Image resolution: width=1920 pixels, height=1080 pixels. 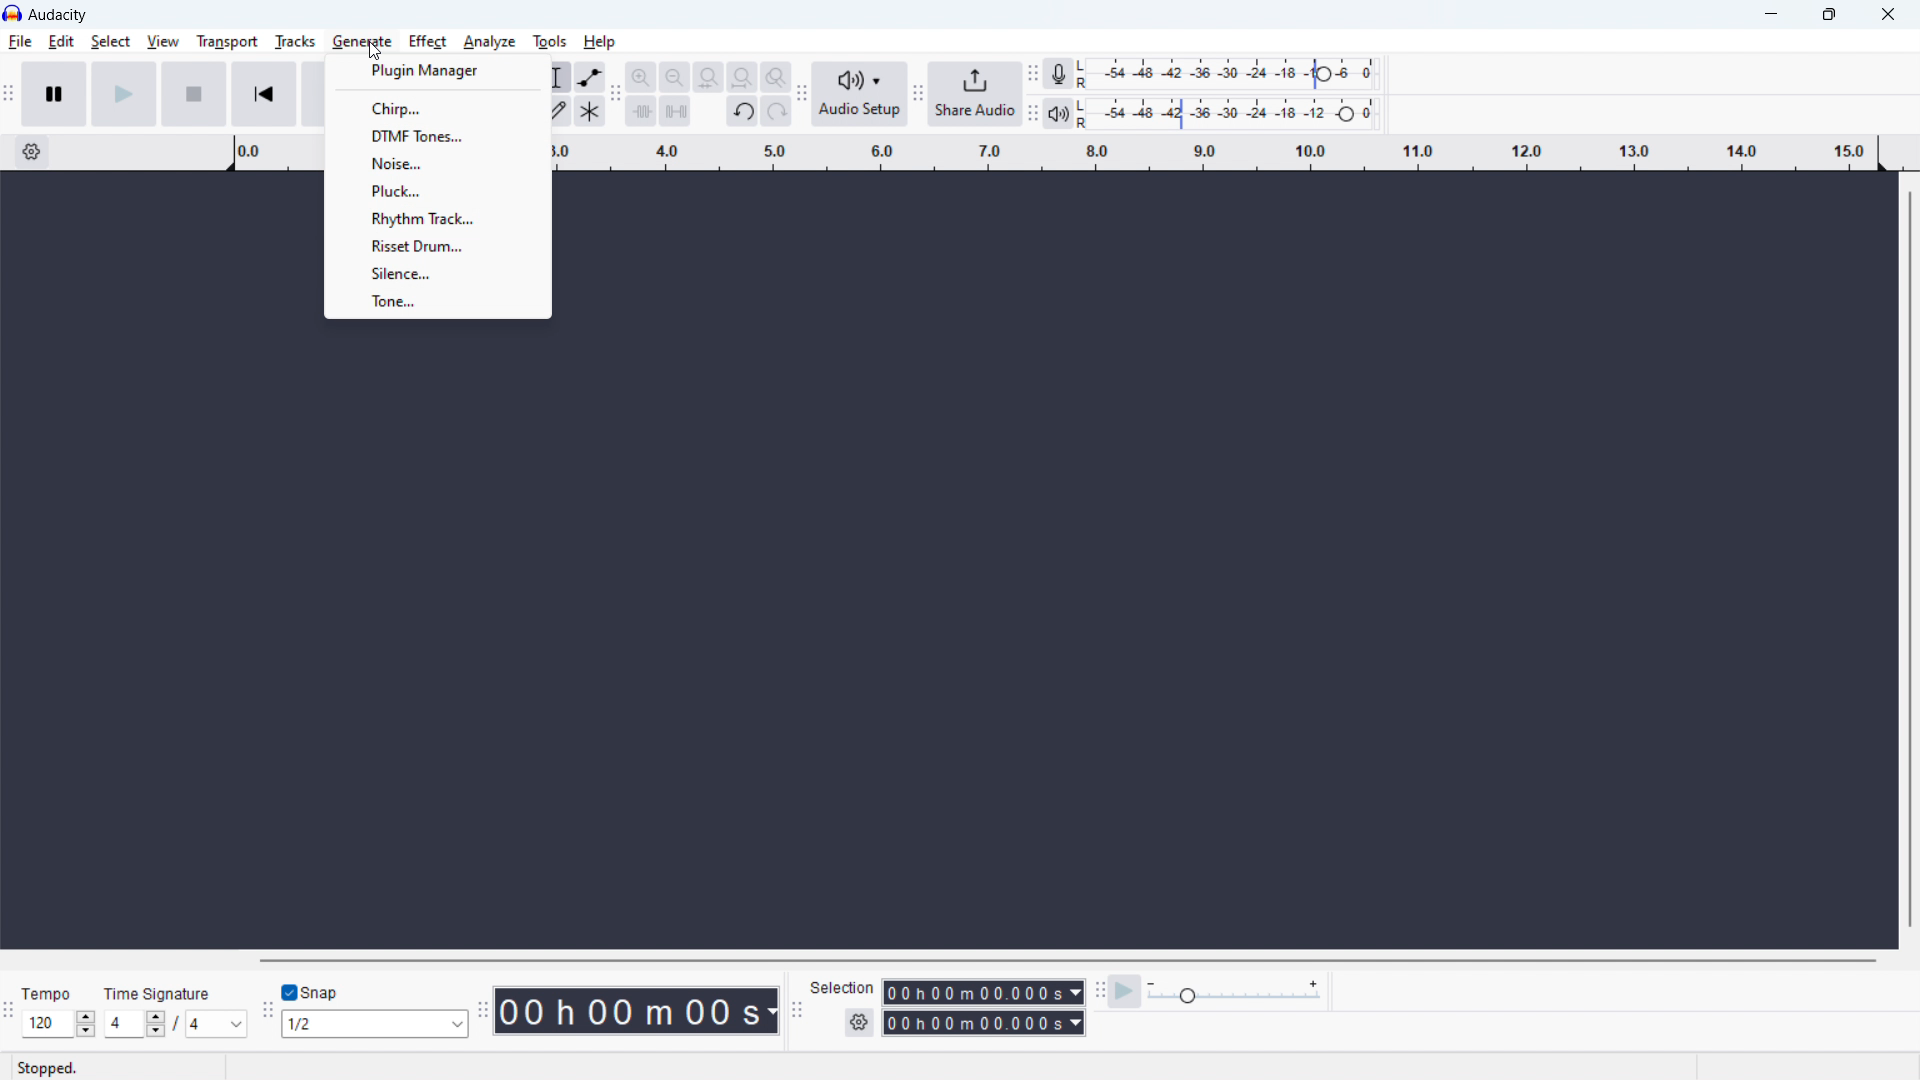 I want to click on L R L R, so click(x=1084, y=91).